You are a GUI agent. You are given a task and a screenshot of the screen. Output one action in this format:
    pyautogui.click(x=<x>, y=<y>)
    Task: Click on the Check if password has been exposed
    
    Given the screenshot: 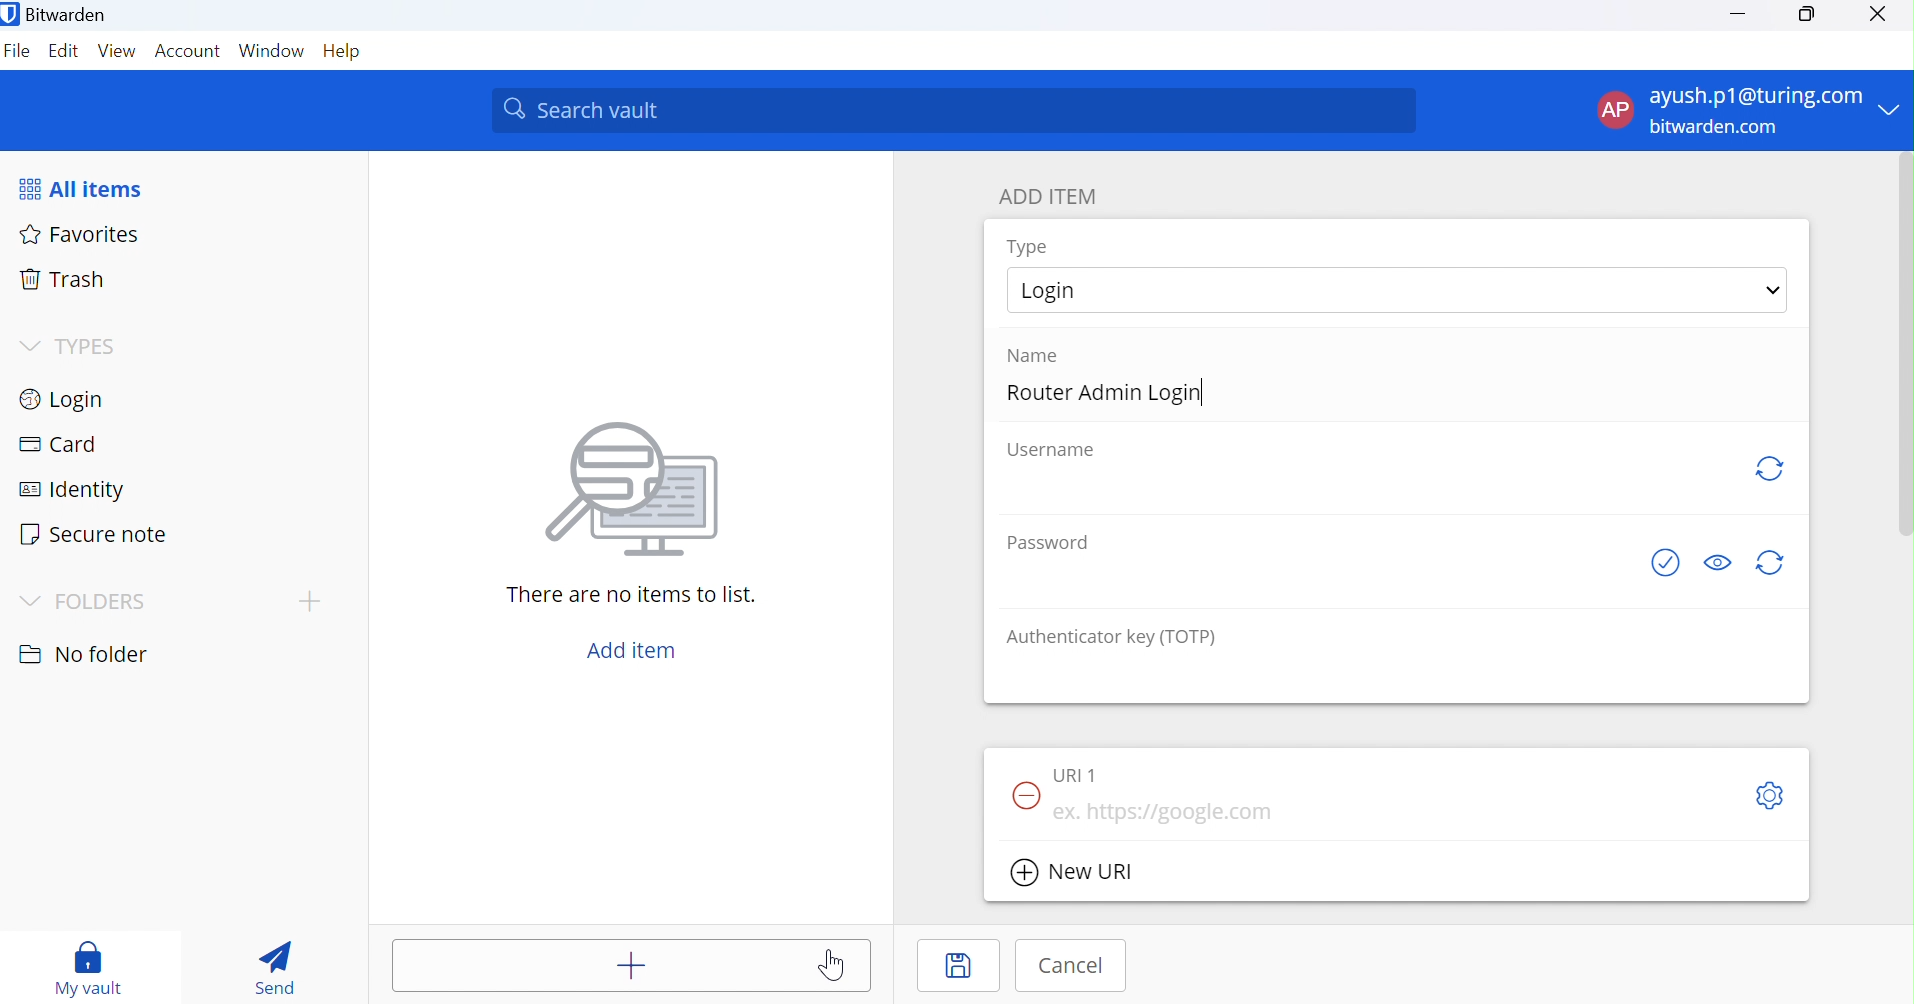 What is the action you would take?
    pyautogui.click(x=1657, y=564)
    